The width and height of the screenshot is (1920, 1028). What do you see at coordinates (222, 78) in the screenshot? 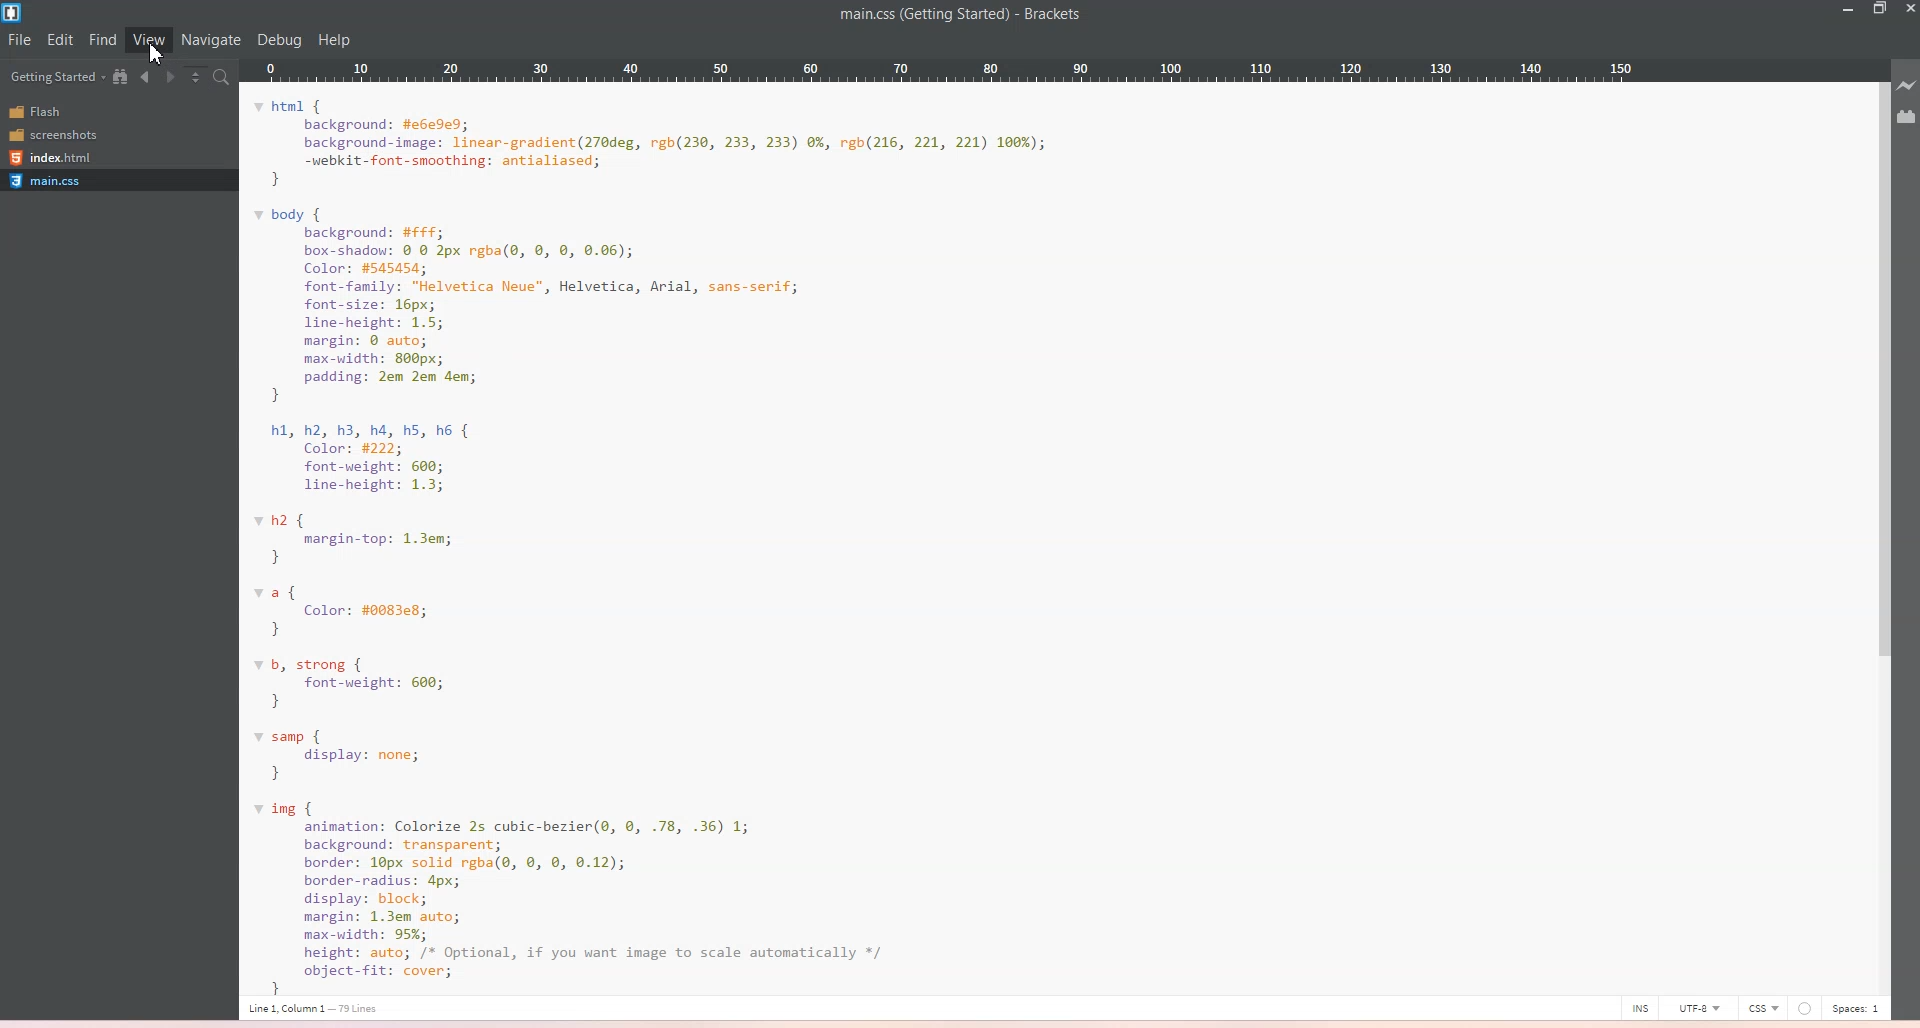
I see `Find in Files` at bounding box center [222, 78].